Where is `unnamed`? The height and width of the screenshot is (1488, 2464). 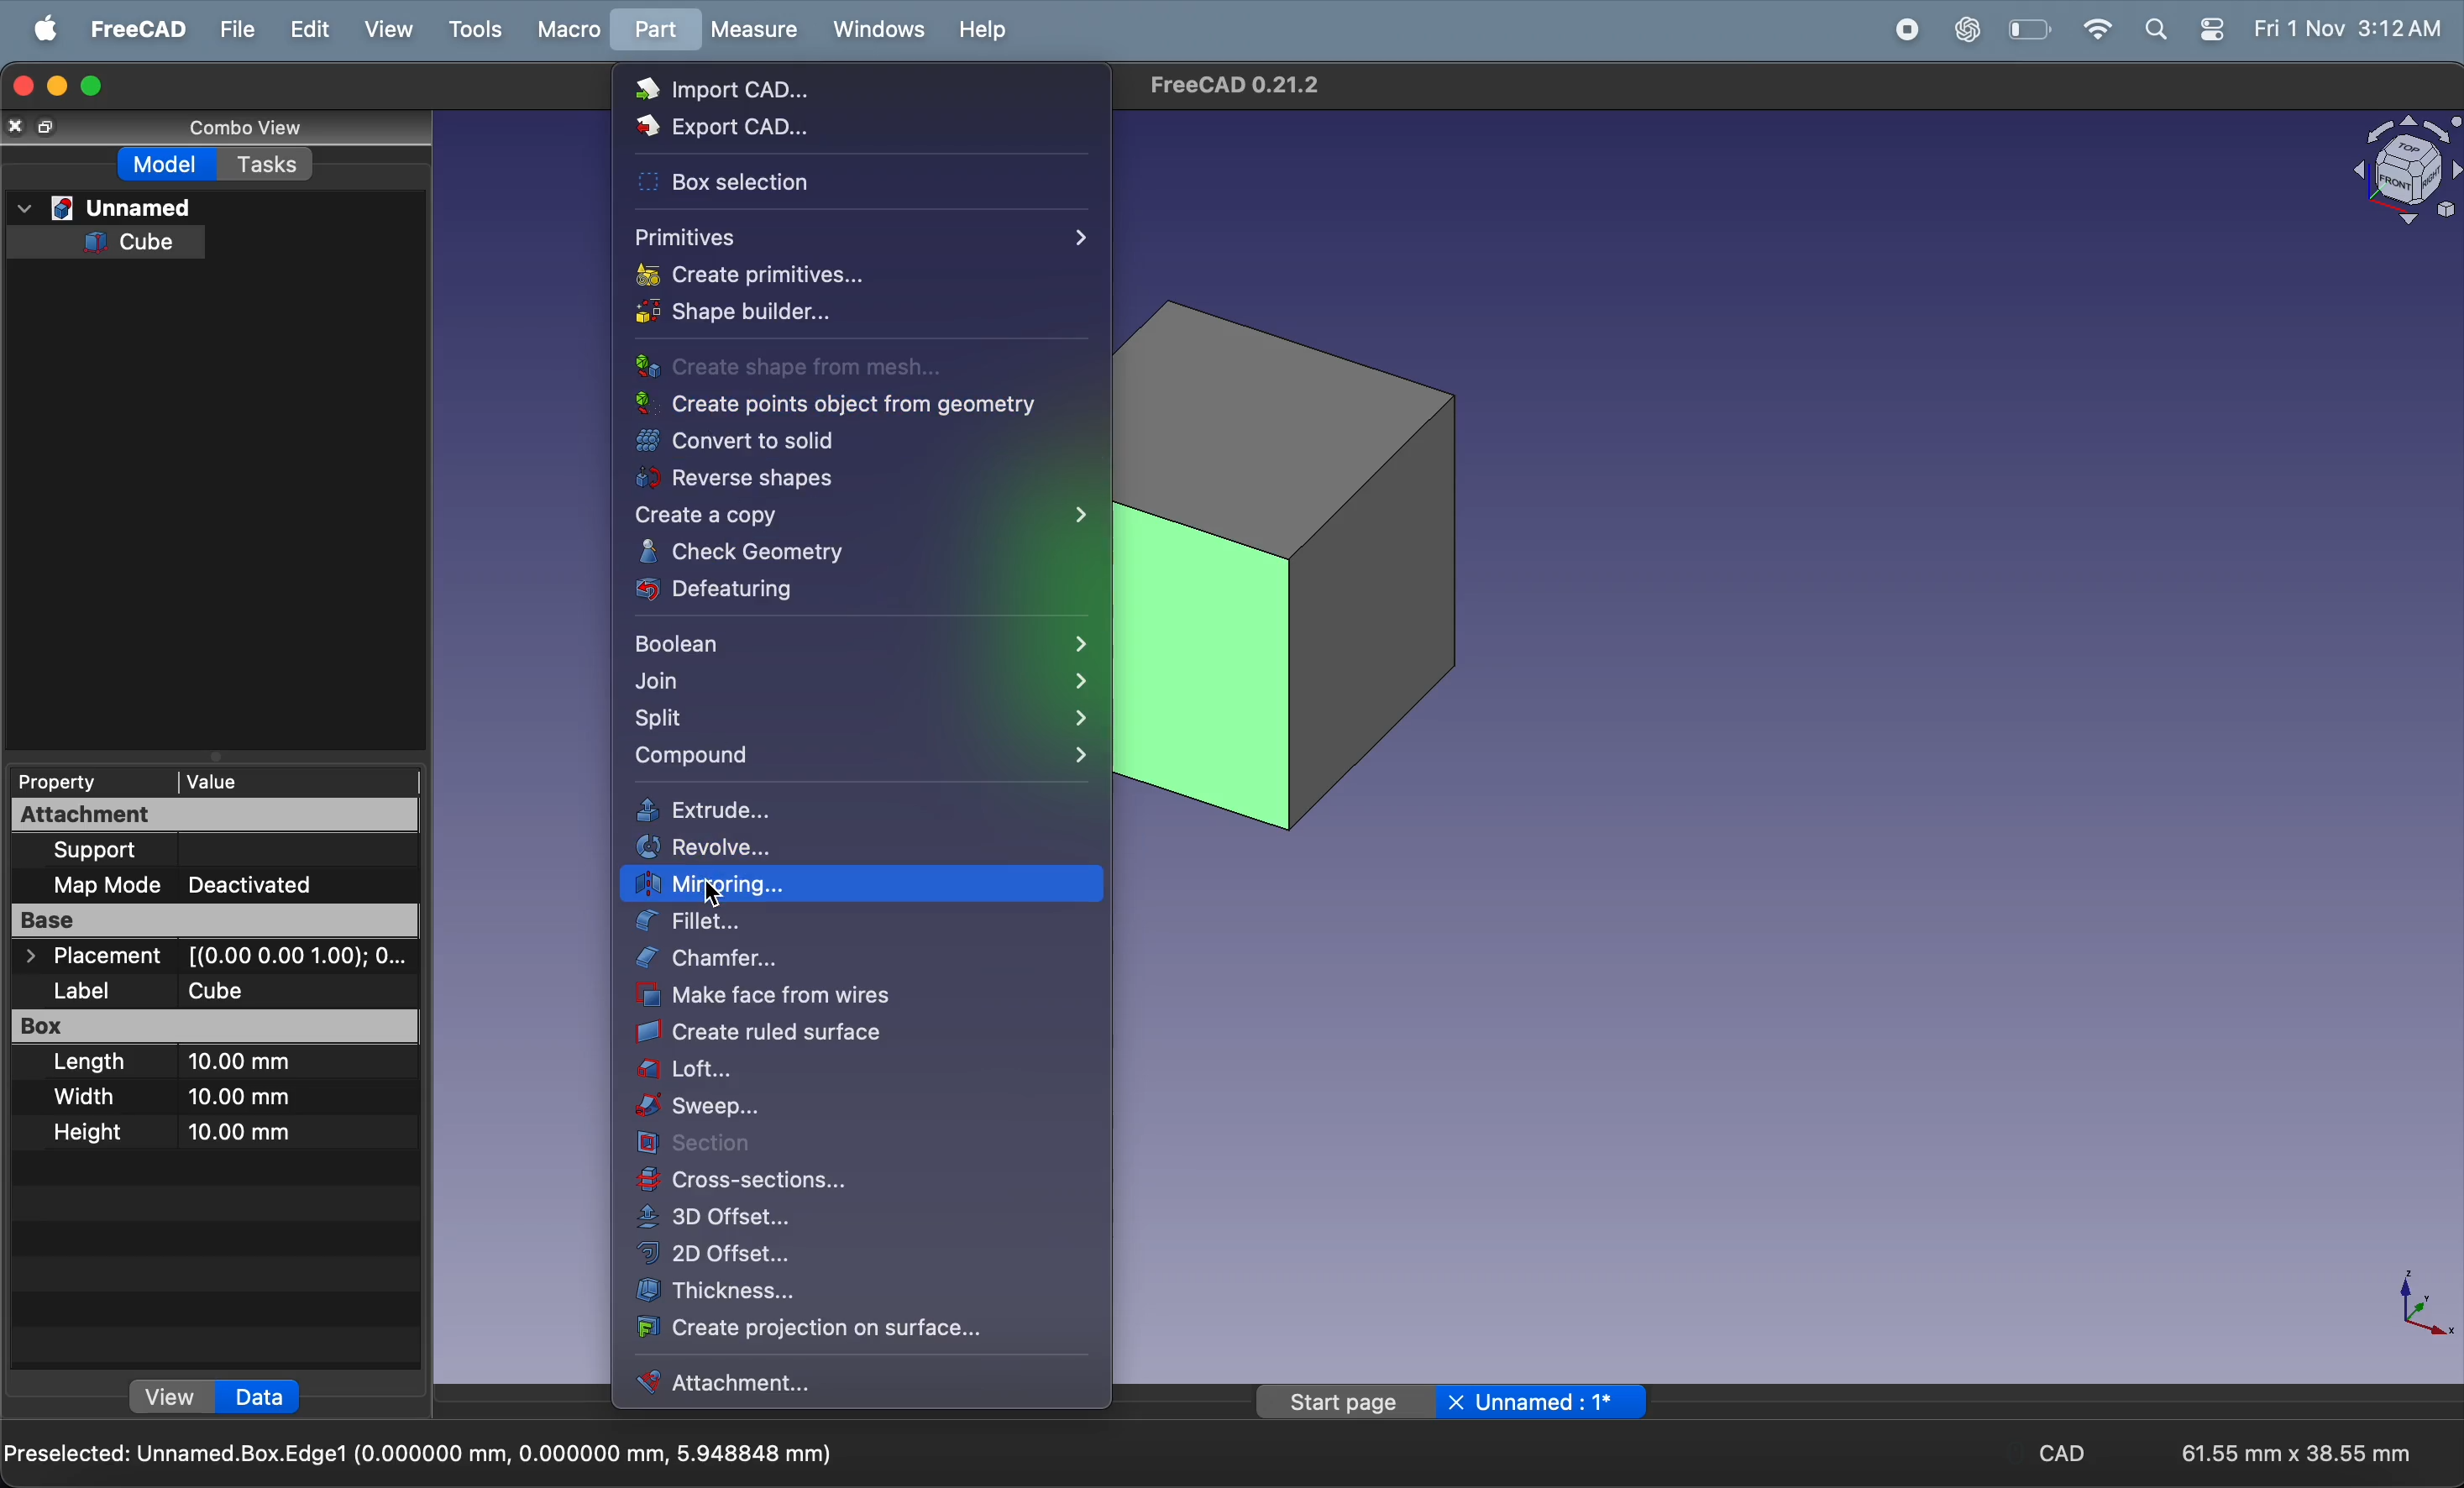 unnamed is located at coordinates (113, 205).